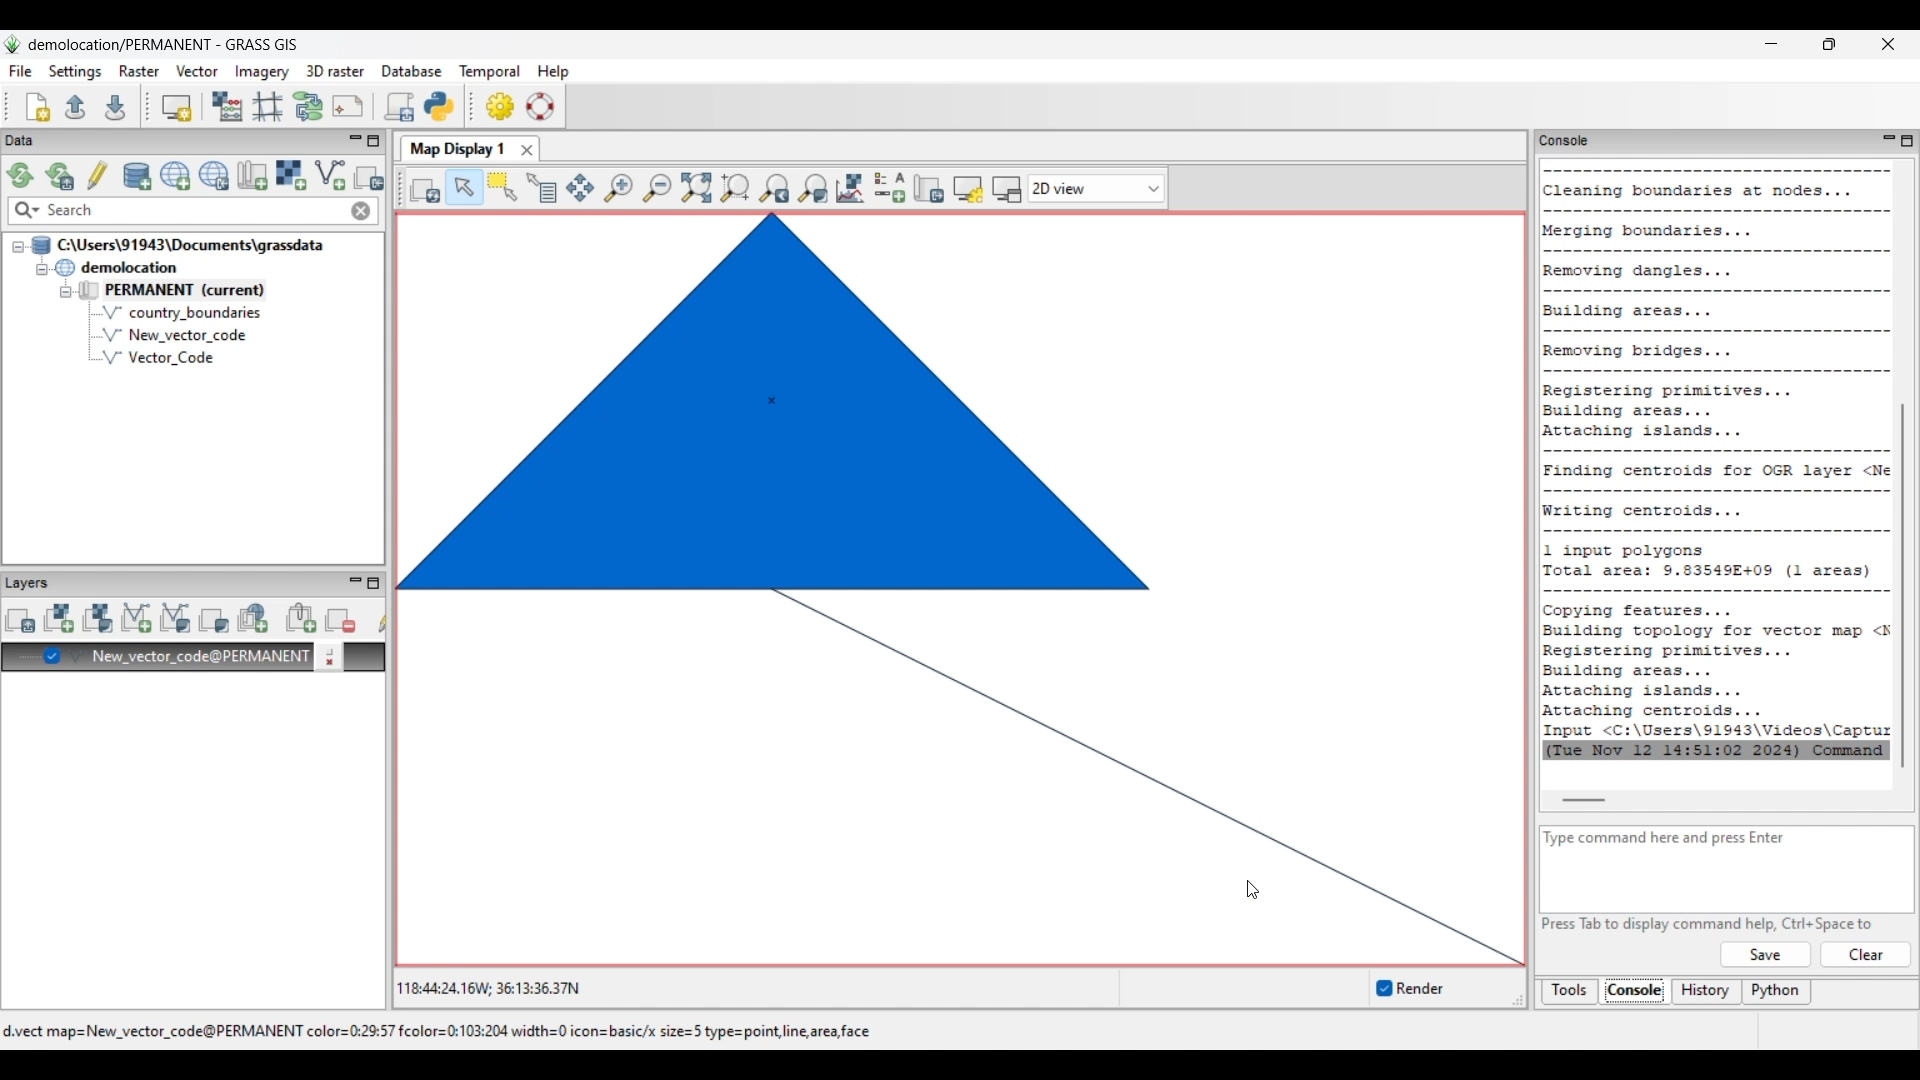 The height and width of the screenshot is (1080, 1920). I want to click on GUI settings, so click(501, 106).